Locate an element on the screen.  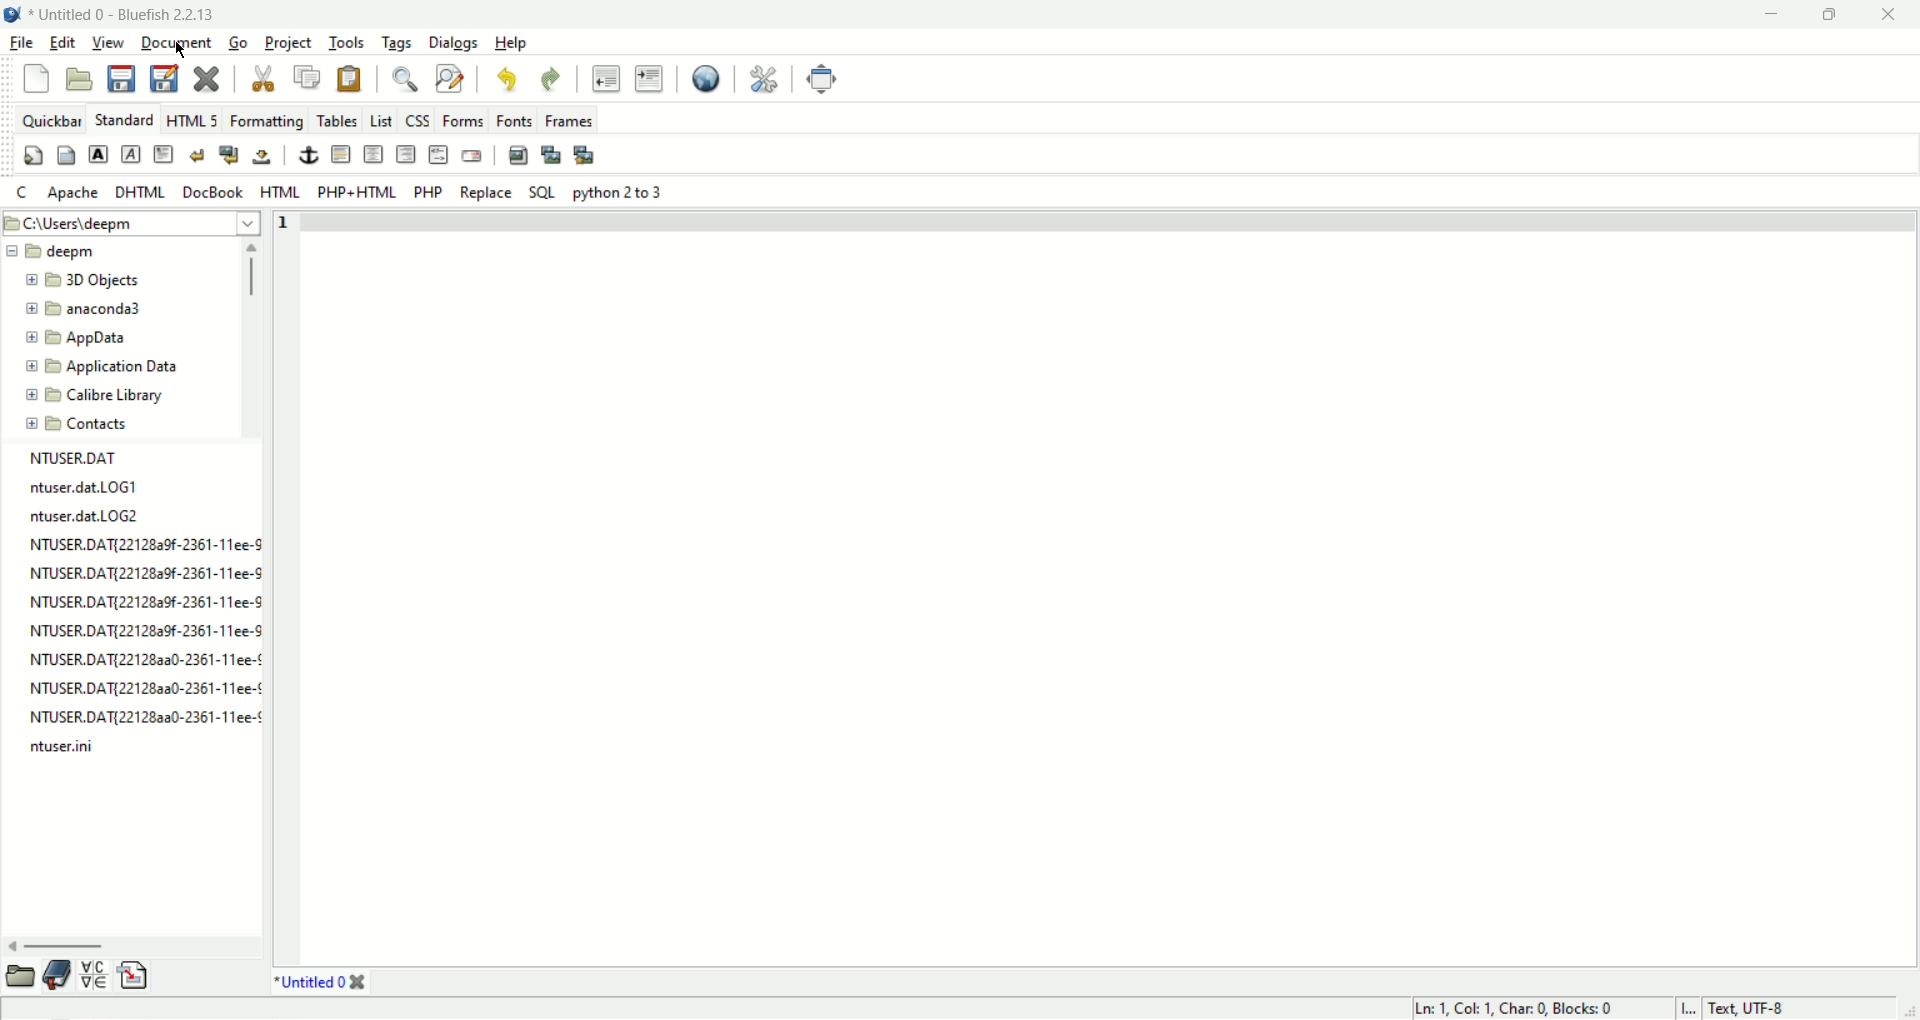
file is located at coordinates (22, 43).